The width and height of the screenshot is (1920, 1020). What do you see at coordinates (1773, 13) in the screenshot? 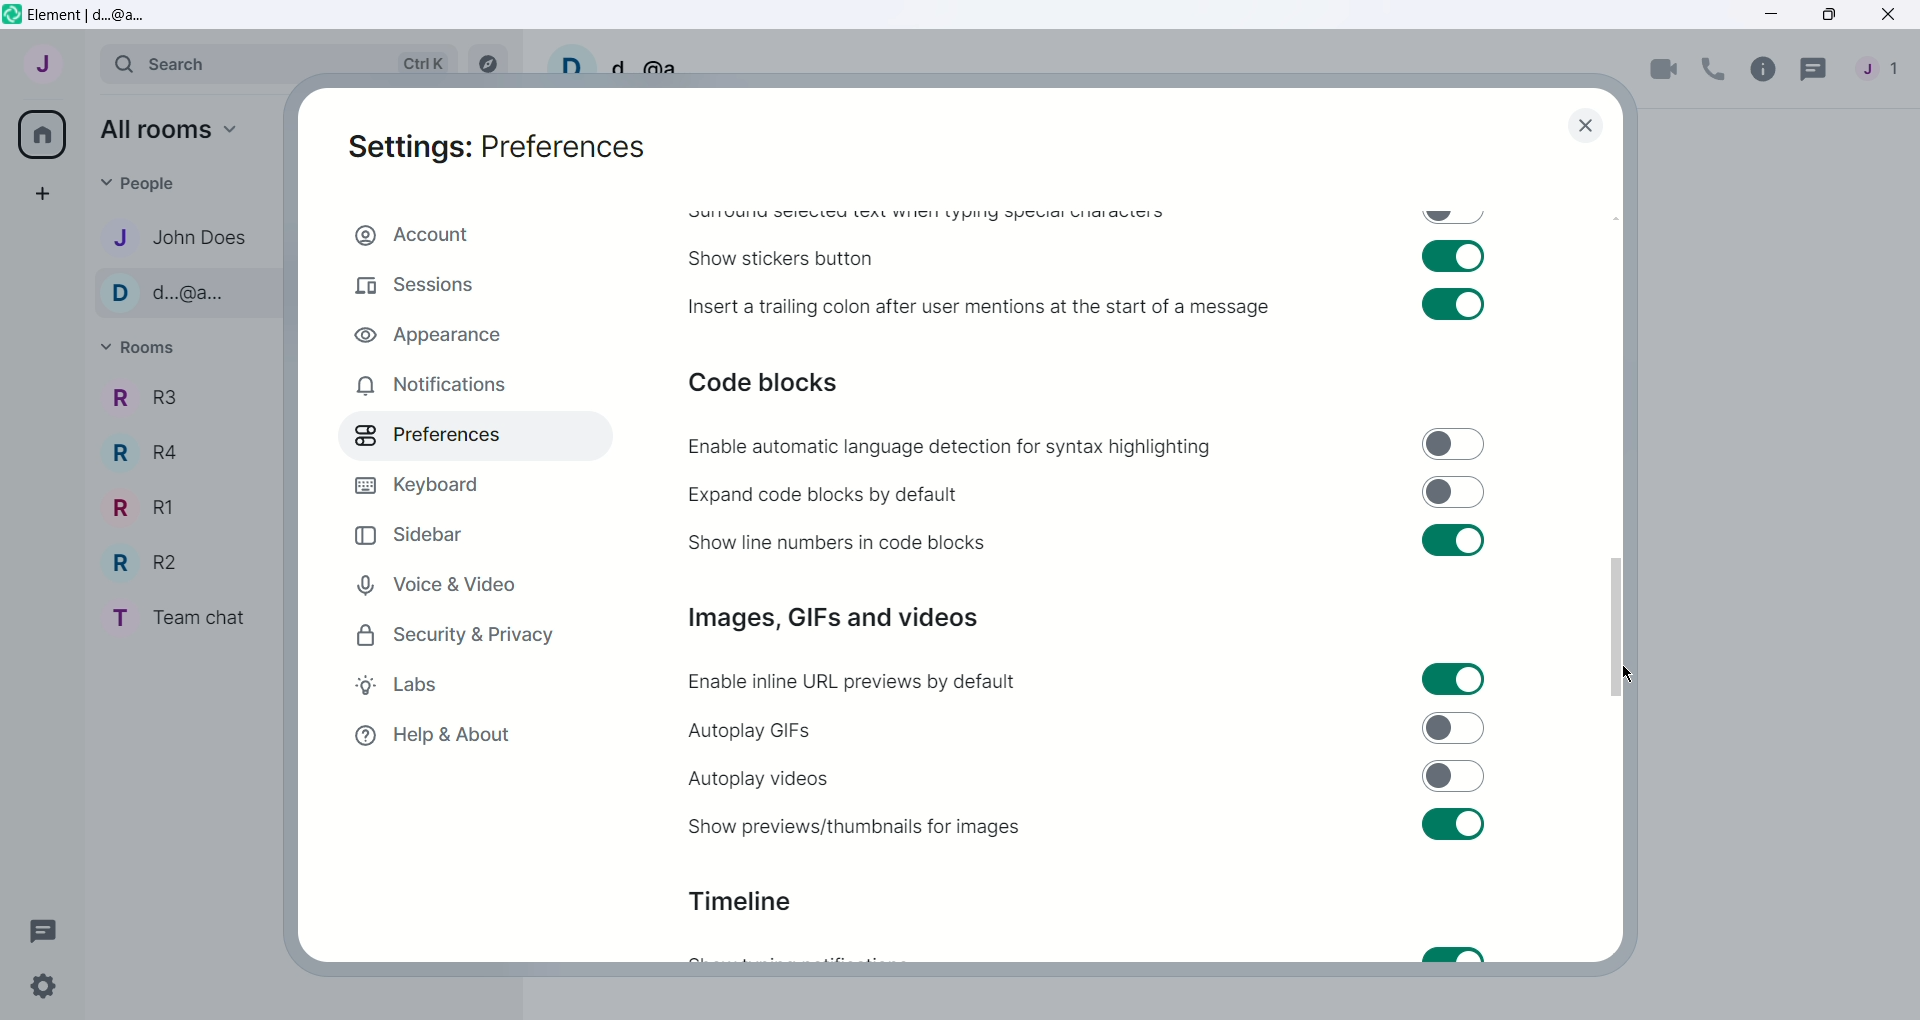
I see `Minimize` at bounding box center [1773, 13].